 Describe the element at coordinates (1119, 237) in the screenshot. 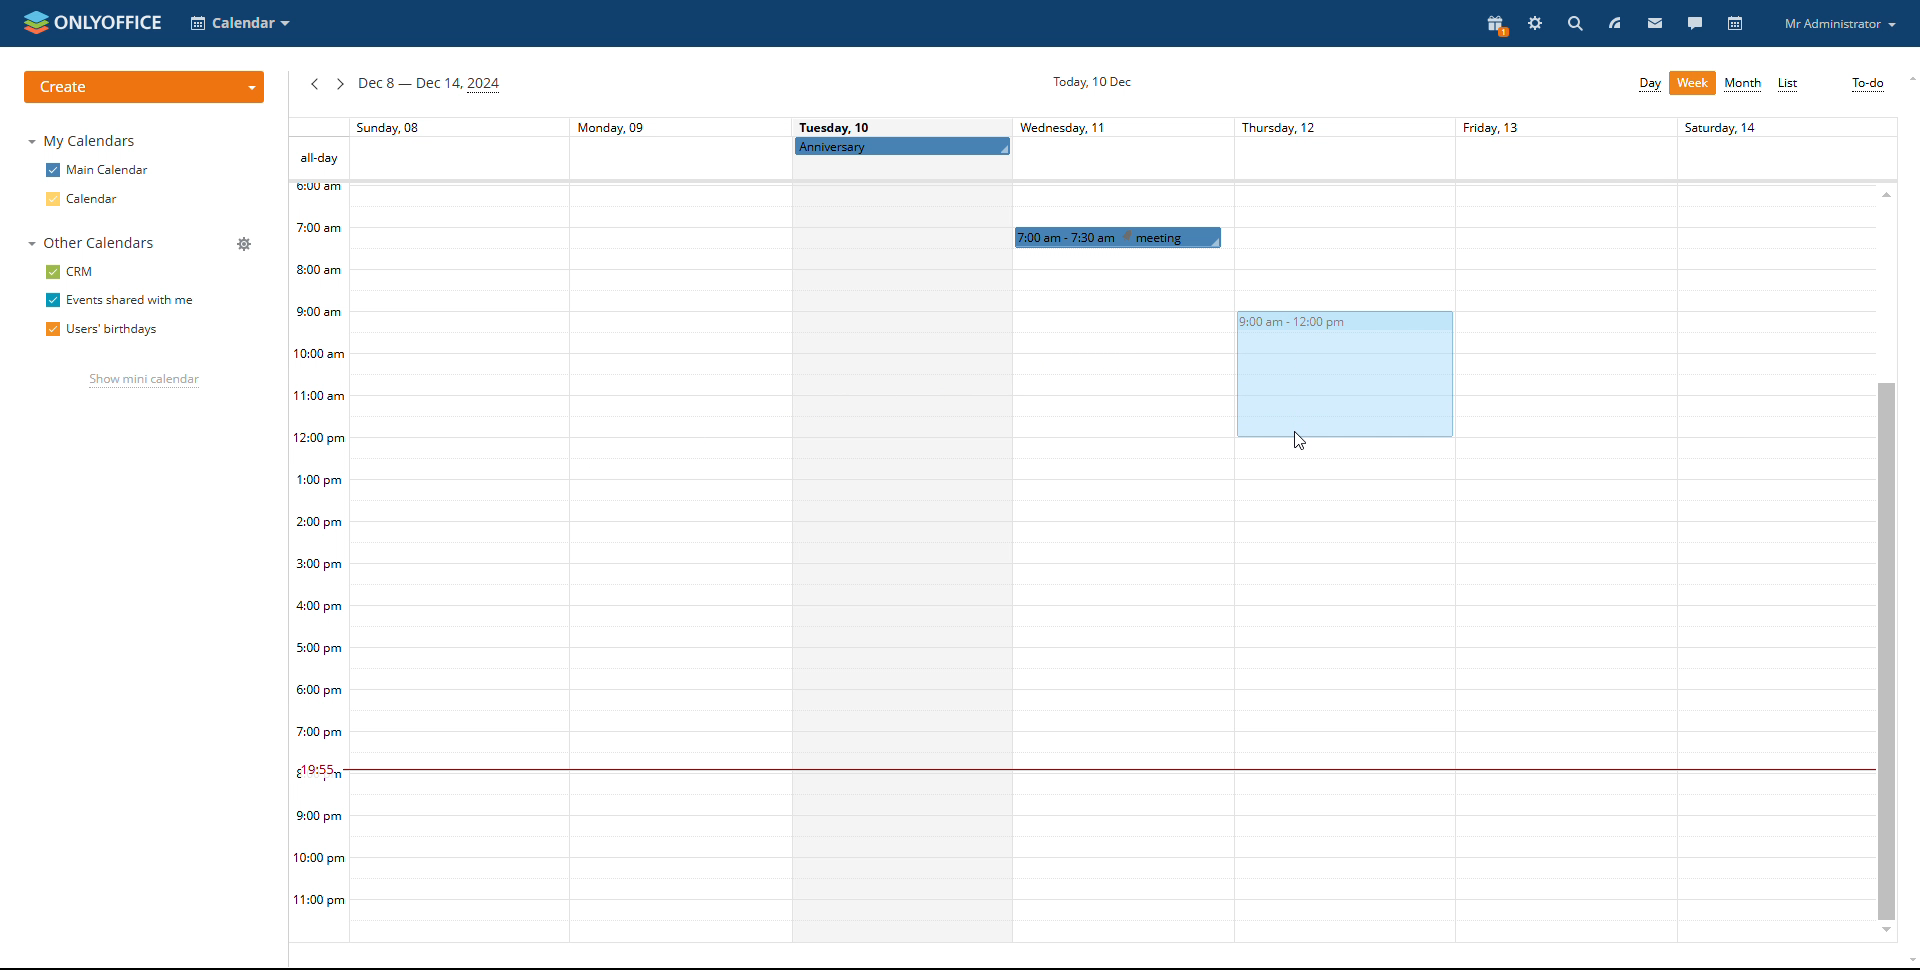

I see `scheduled event` at that location.